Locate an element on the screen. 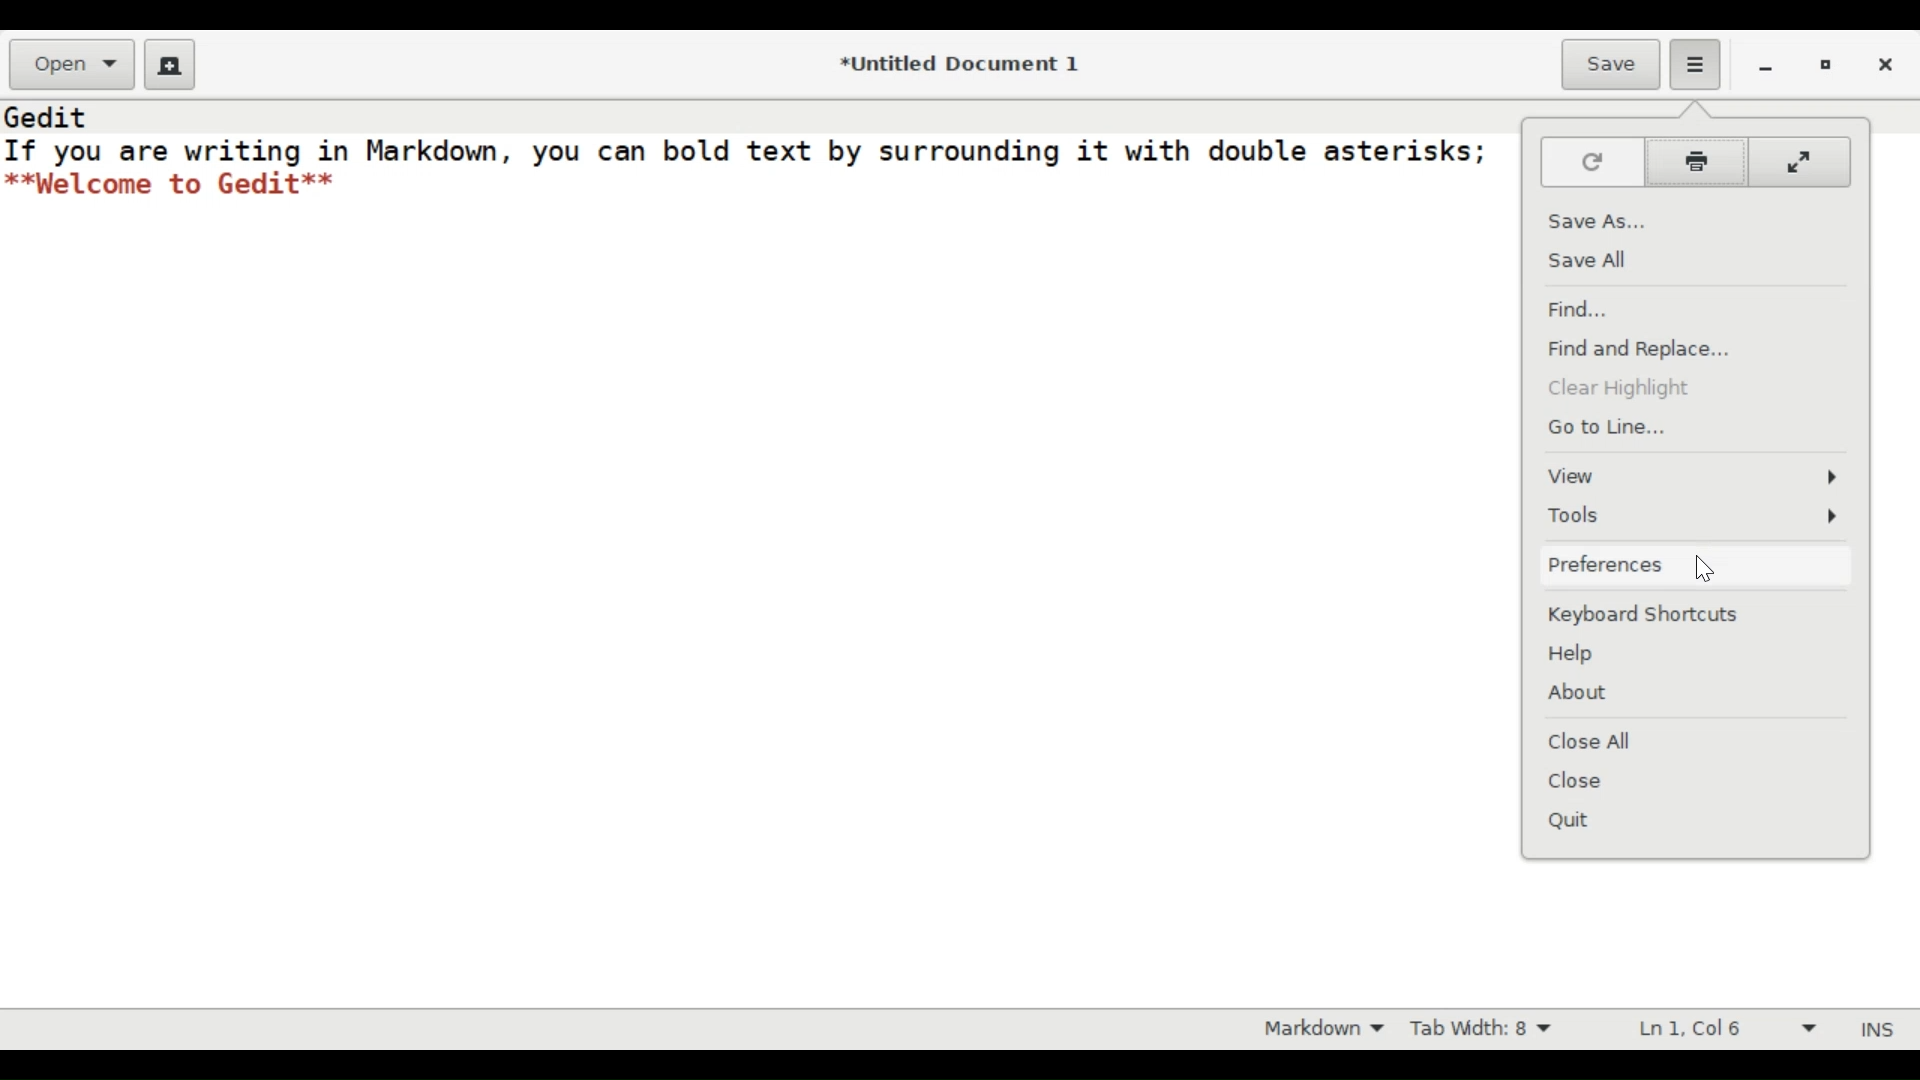  If you are writing in Markdown, you can bold text by surrounding it with double asterisks; is located at coordinates (747, 149).